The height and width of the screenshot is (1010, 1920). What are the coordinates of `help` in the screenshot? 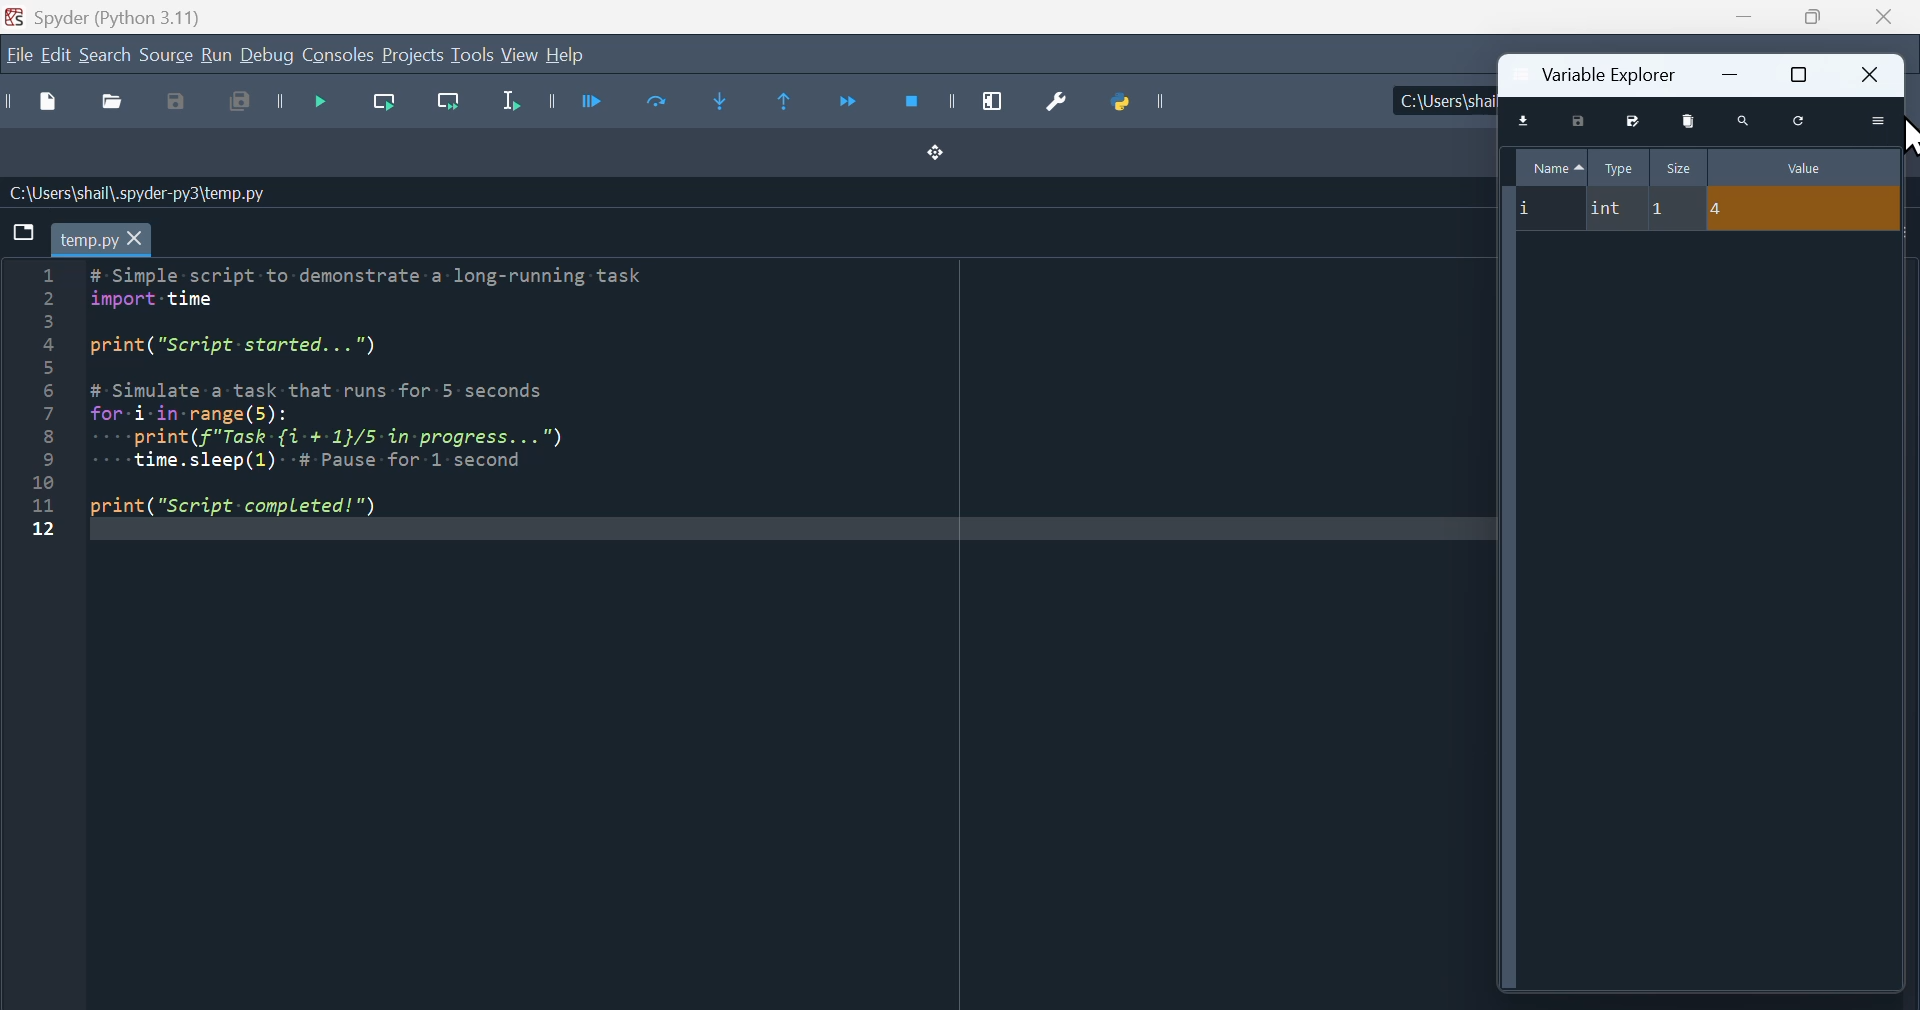 It's located at (566, 55).